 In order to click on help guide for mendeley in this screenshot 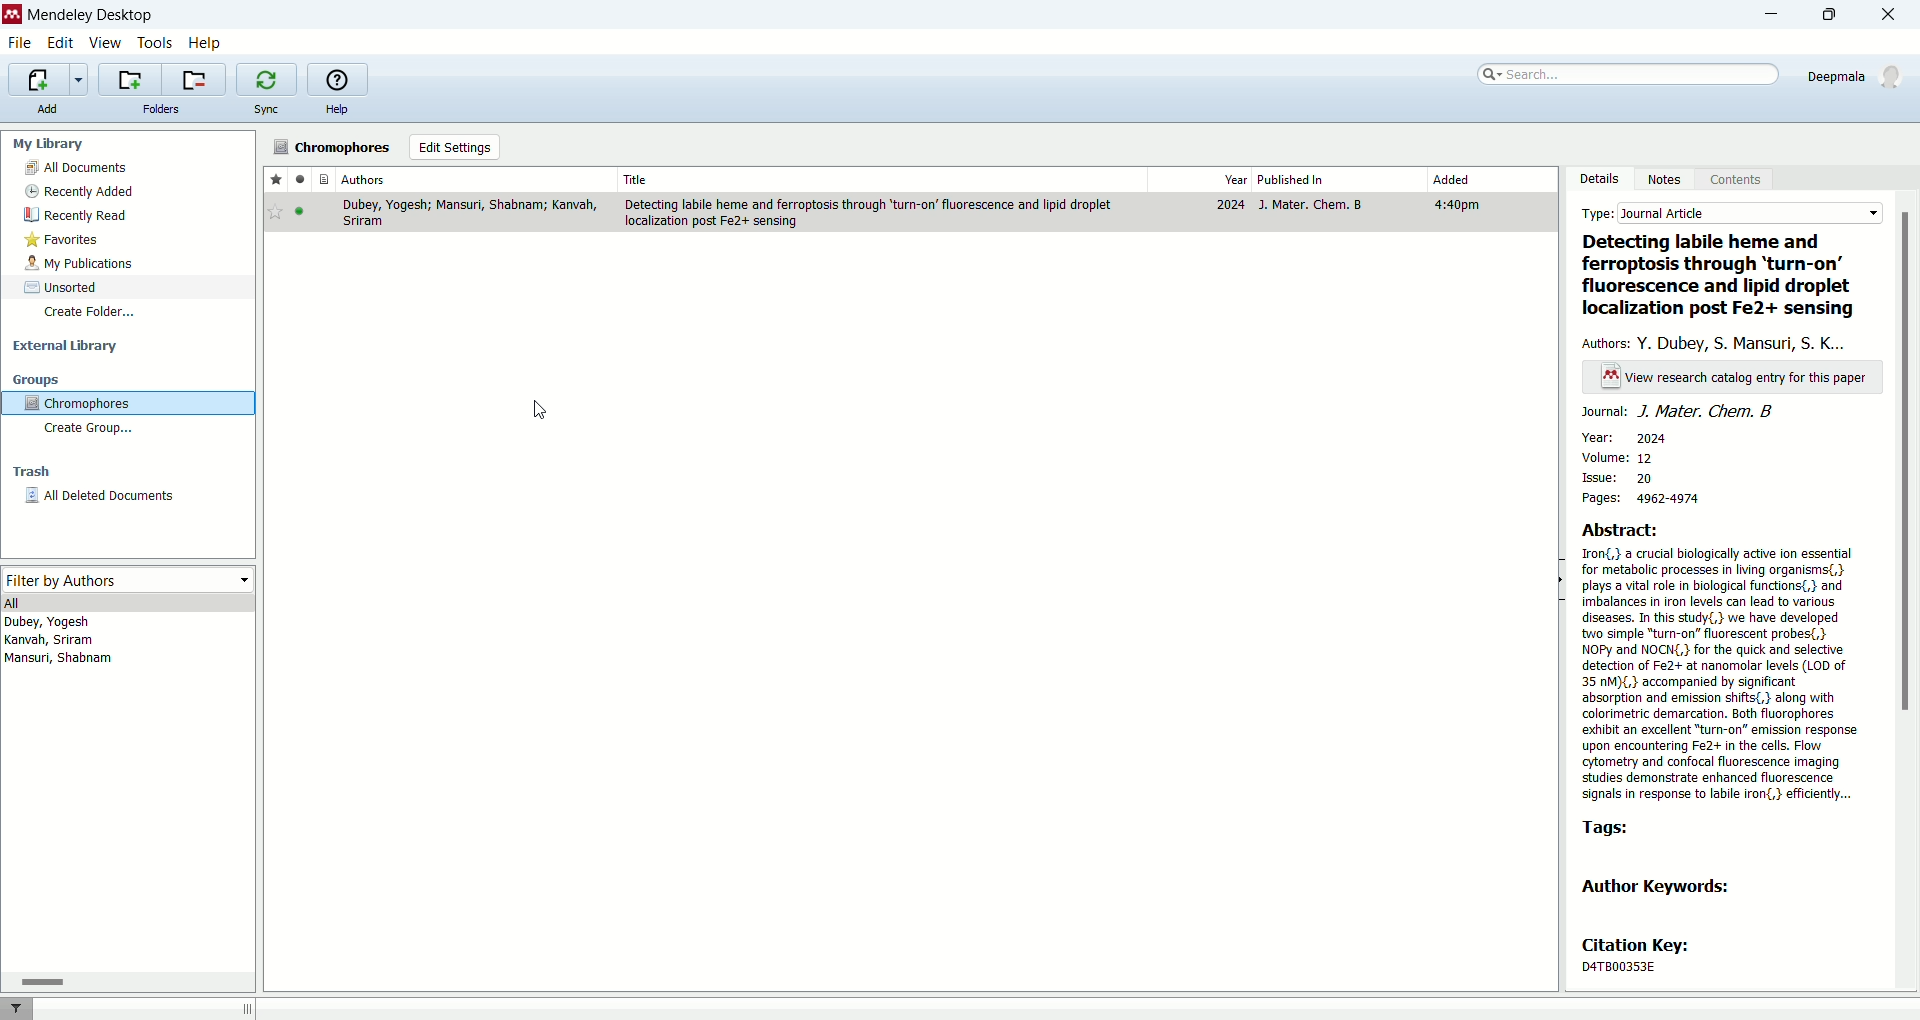, I will do `click(336, 79)`.